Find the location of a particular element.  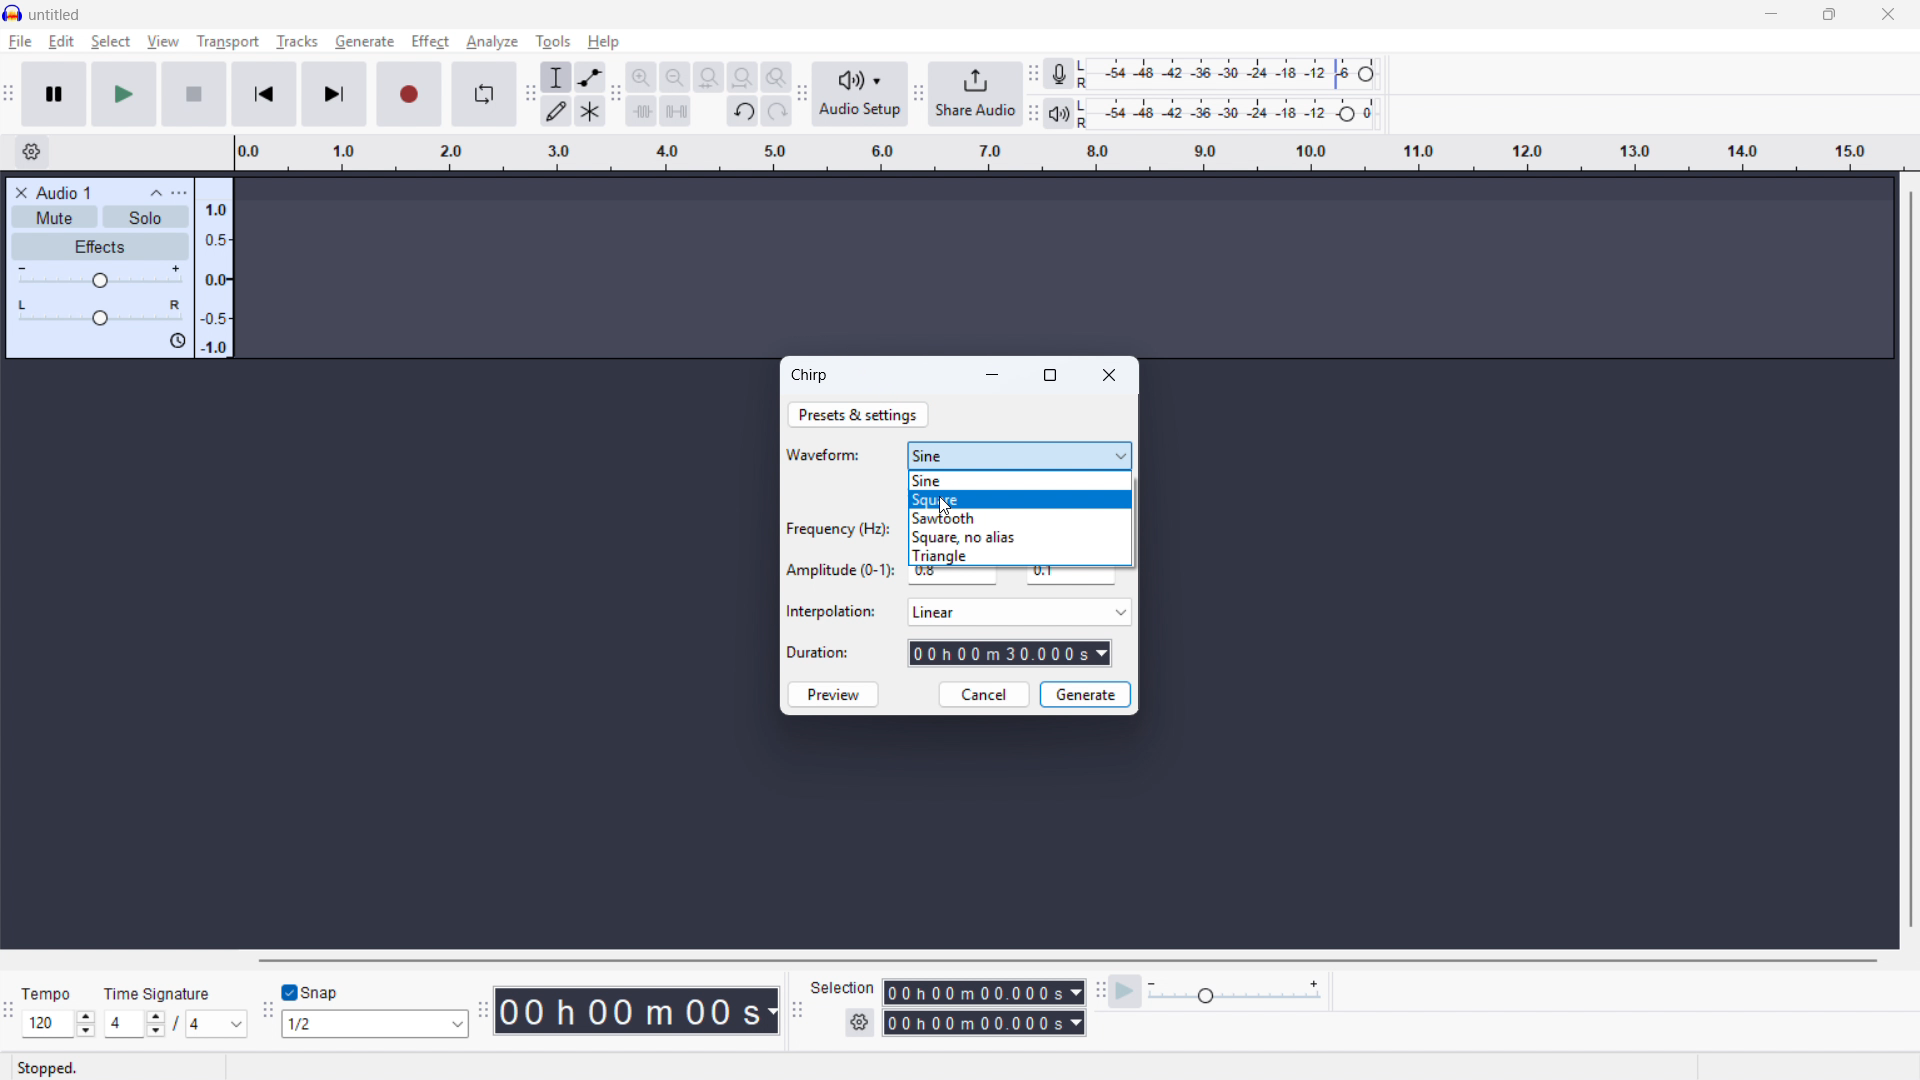

Set time signature  is located at coordinates (179, 1024).